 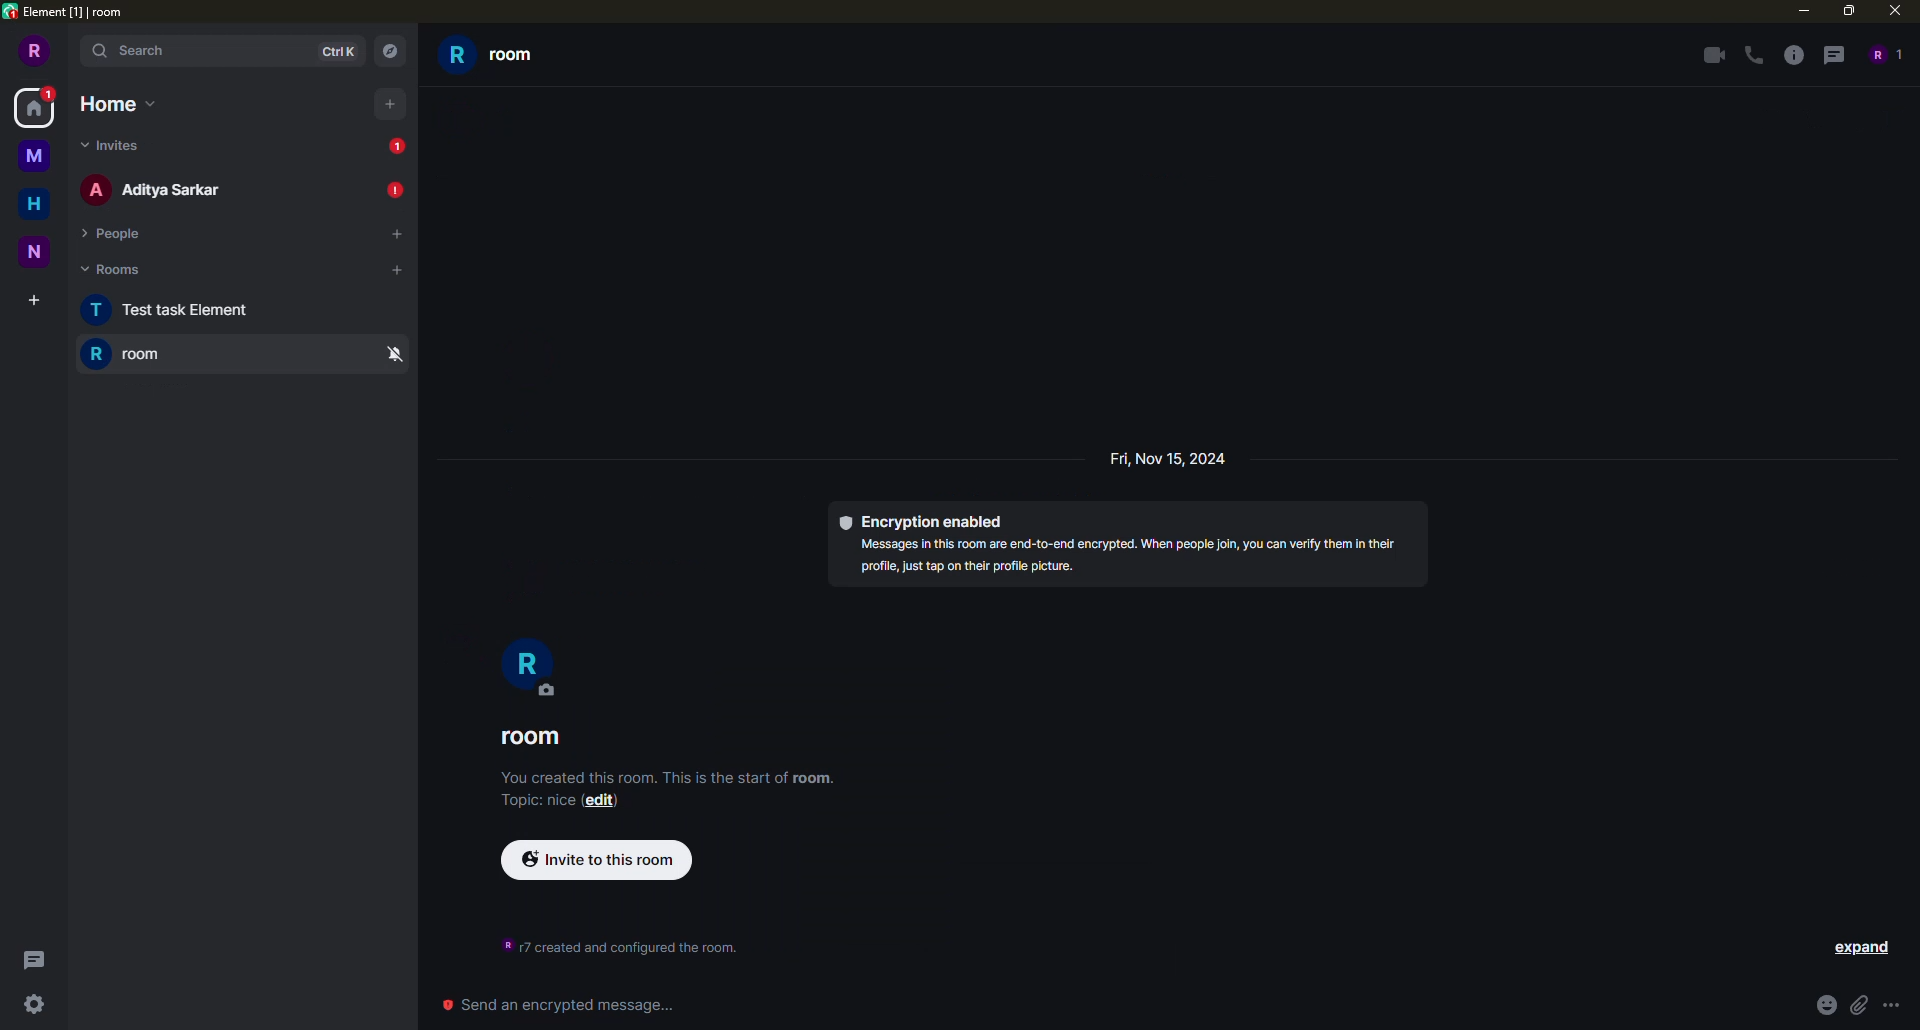 What do you see at coordinates (395, 355) in the screenshot?
I see `room muted` at bounding box center [395, 355].